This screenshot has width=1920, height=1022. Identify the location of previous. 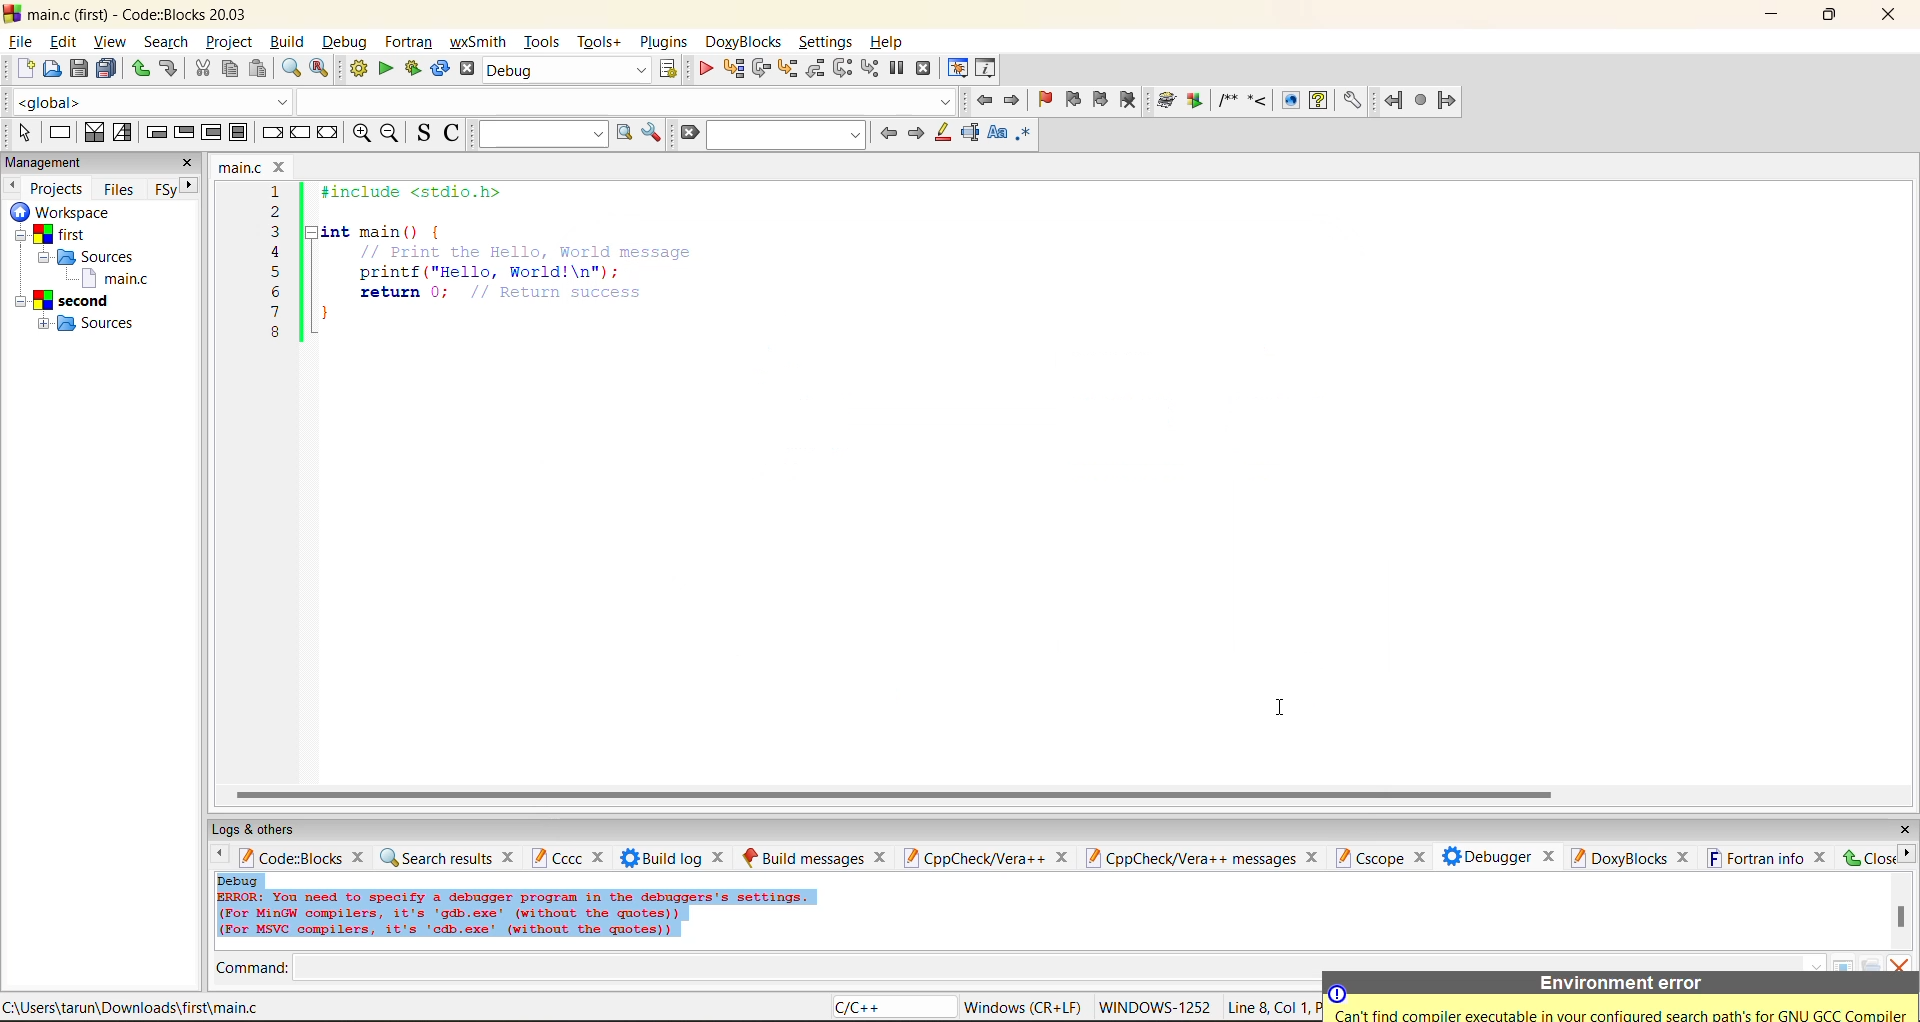
(215, 856).